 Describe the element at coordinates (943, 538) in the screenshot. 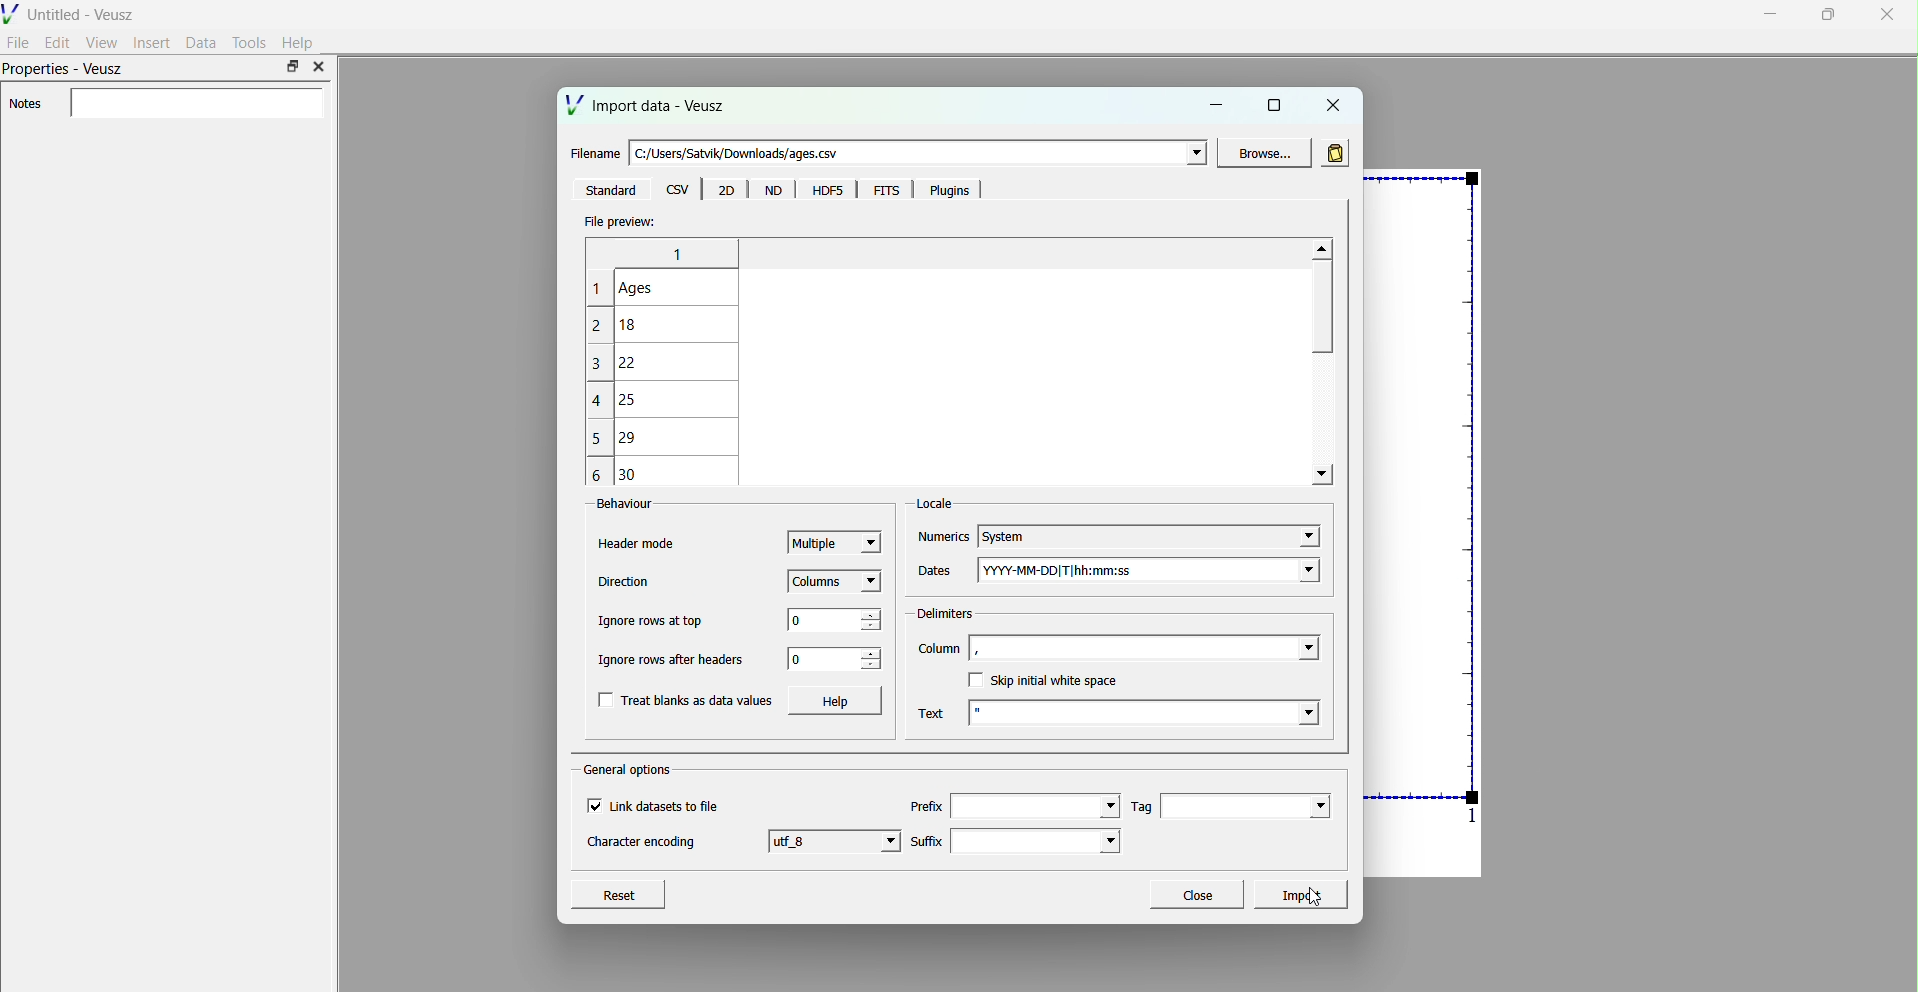

I see `Numerics` at that location.